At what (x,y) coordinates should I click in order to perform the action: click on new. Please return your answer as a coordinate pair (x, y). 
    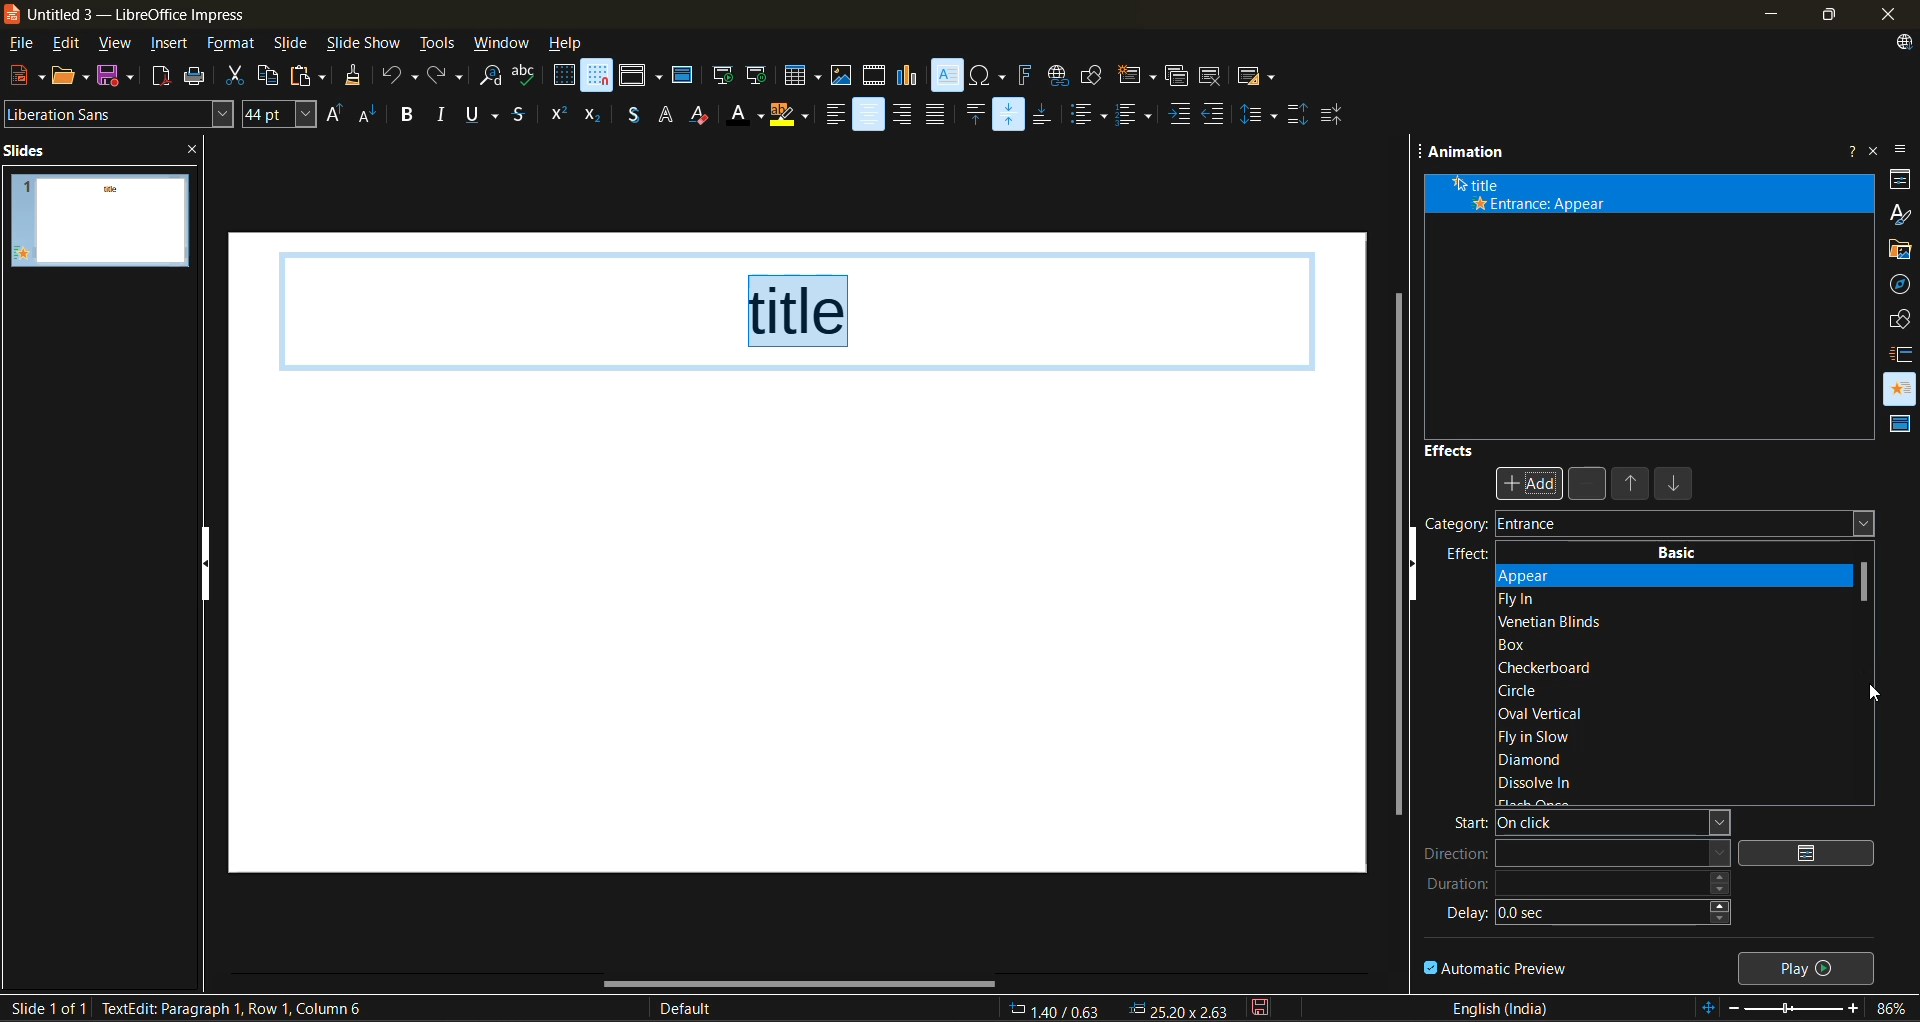
    Looking at the image, I should click on (23, 76).